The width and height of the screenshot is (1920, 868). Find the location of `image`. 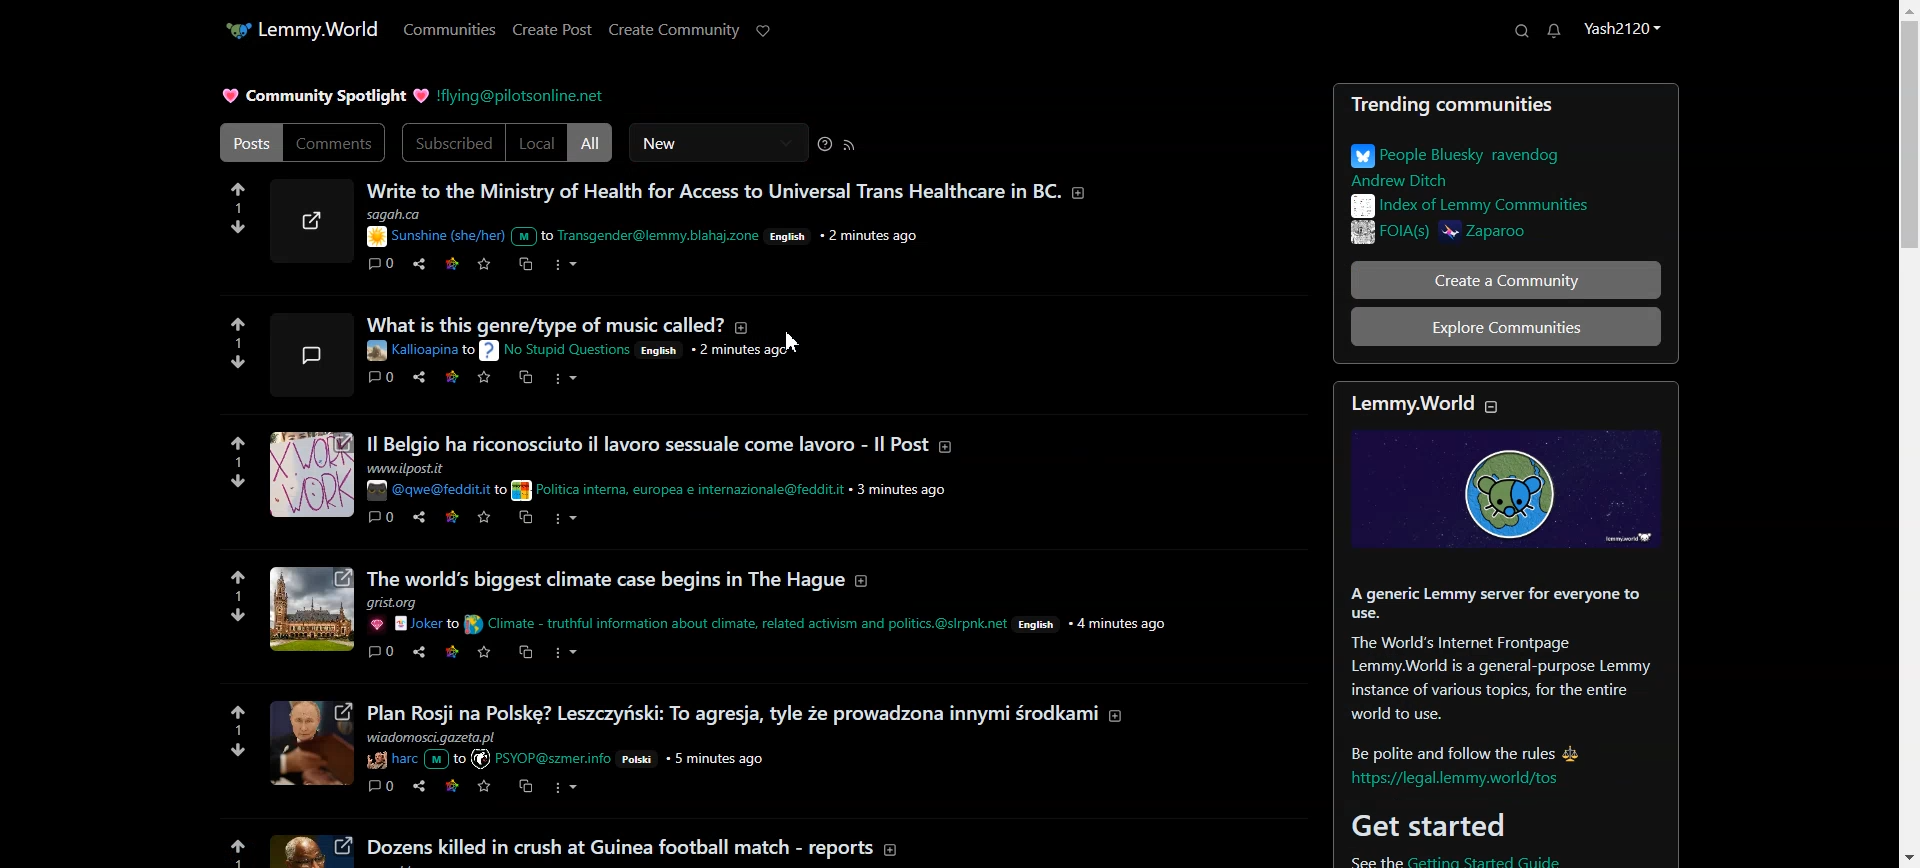

image is located at coordinates (314, 744).